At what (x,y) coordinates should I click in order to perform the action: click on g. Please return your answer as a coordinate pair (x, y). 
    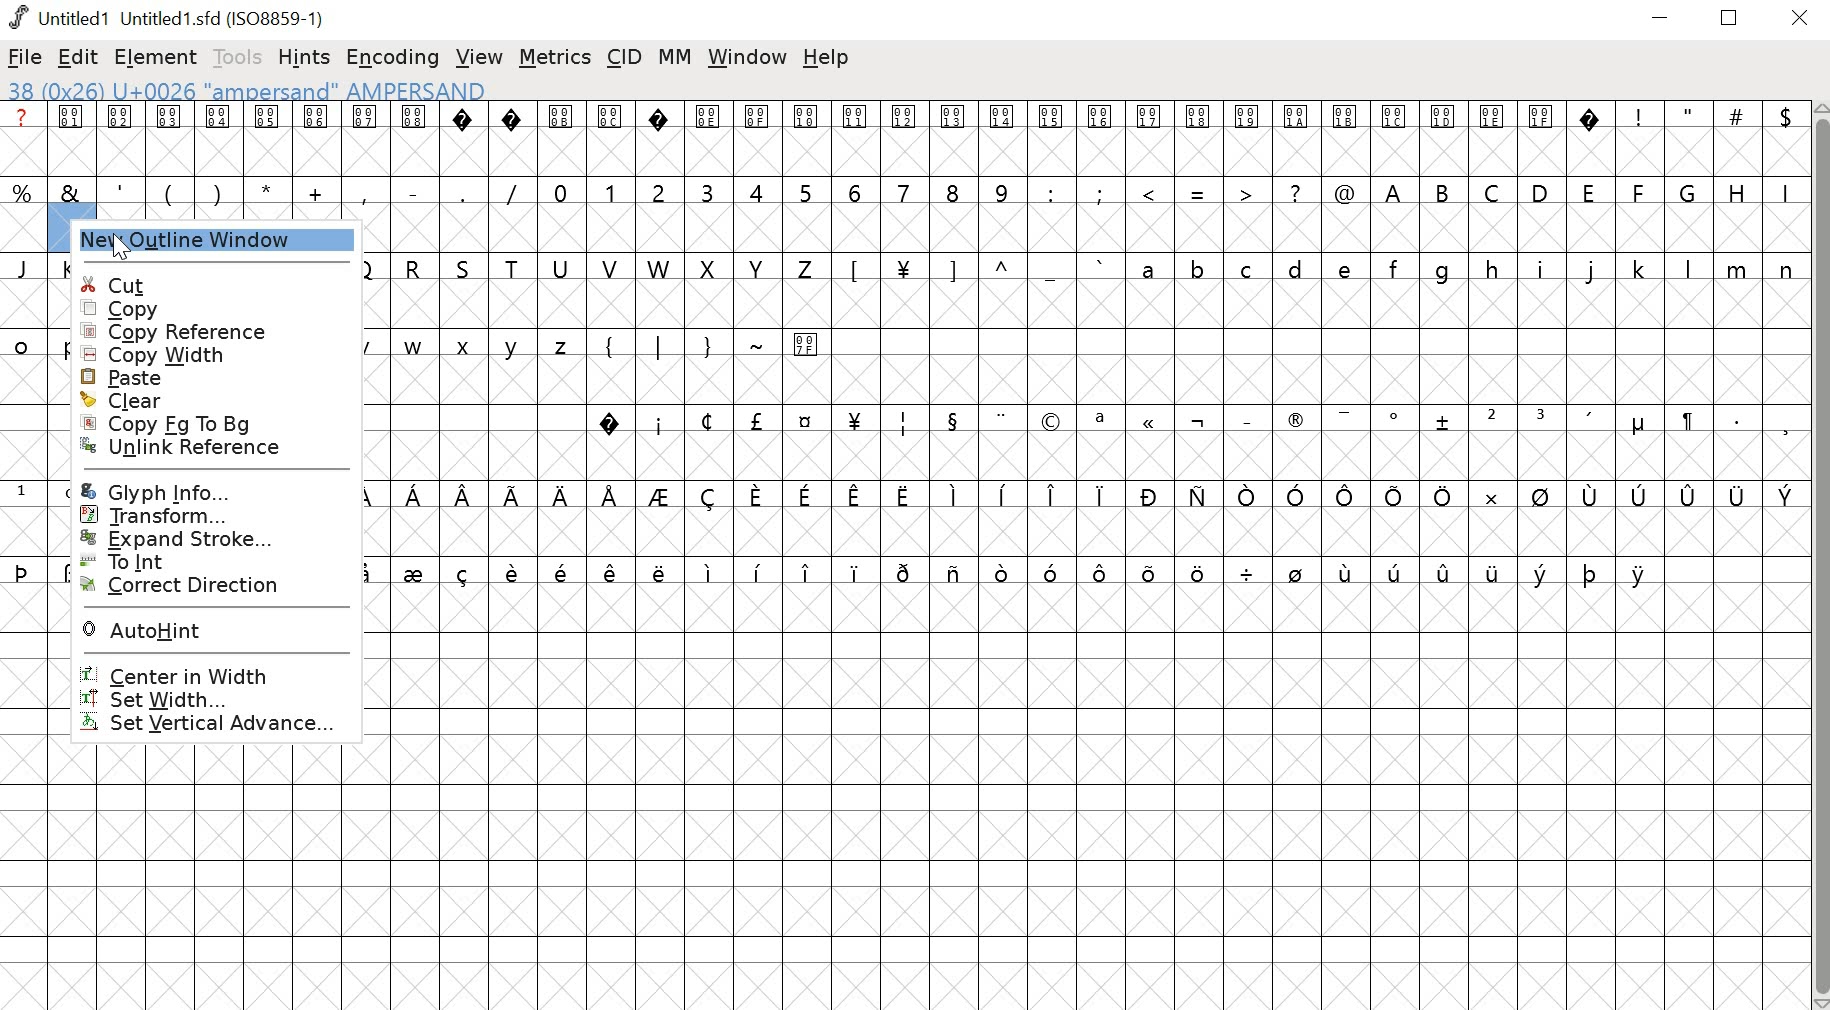
    Looking at the image, I should click on (1448, 269).